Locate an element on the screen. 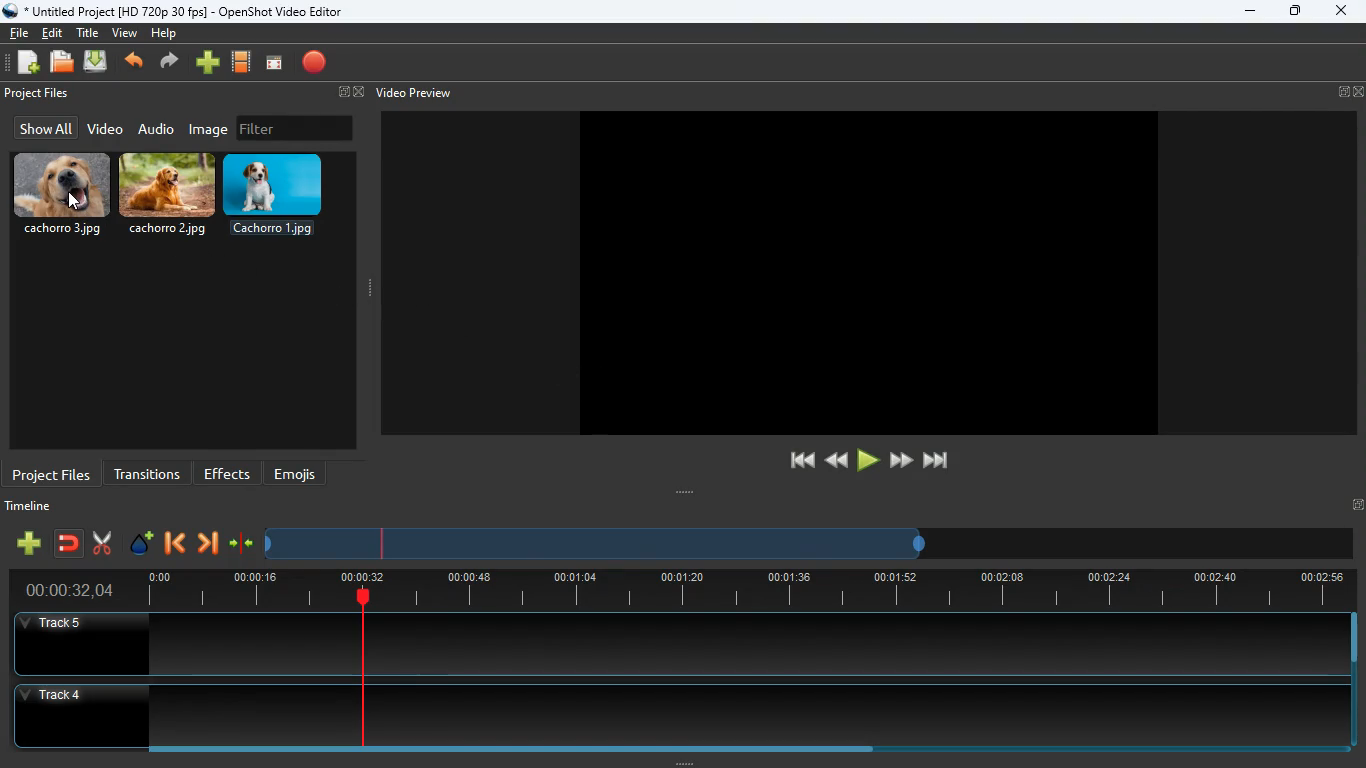 The height and width of the screenshot is (768, 1366). back is located at coordinates (834, 460).